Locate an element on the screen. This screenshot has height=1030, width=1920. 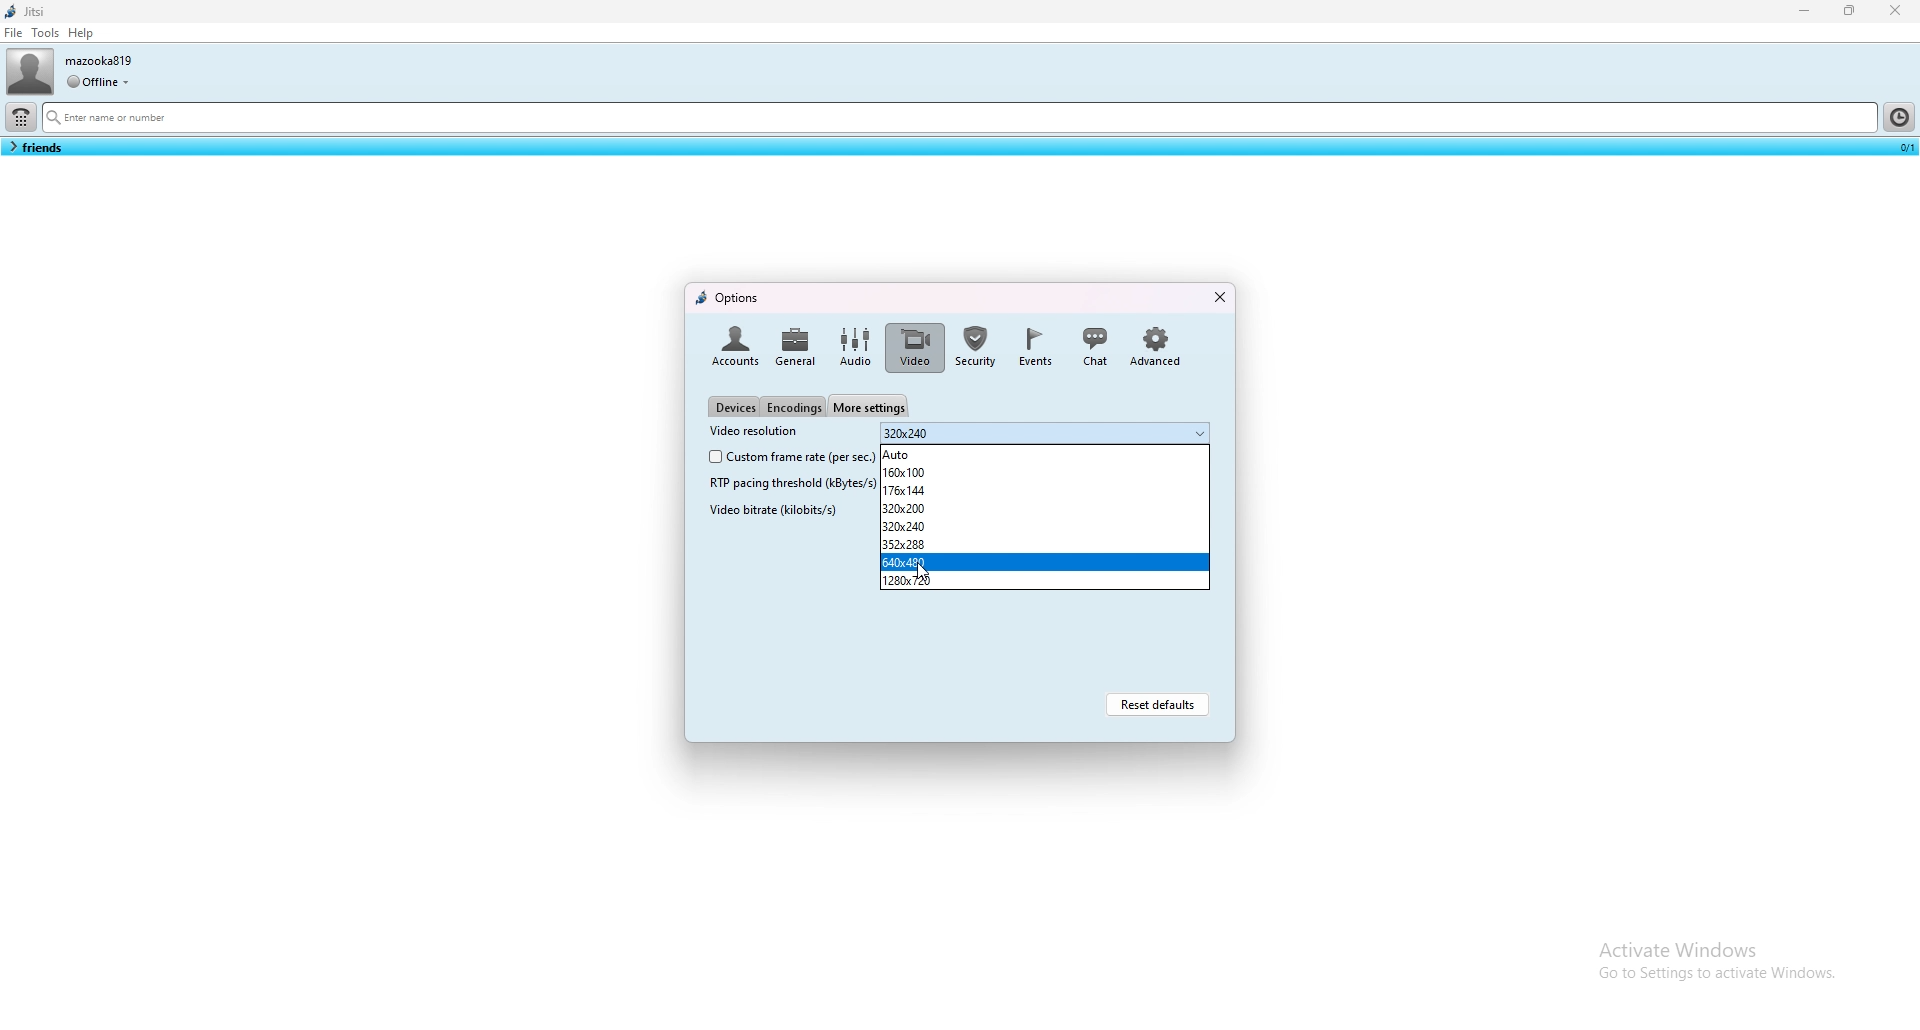
Video bitrate (kilobits/s) is located at coordinates (772, 509).